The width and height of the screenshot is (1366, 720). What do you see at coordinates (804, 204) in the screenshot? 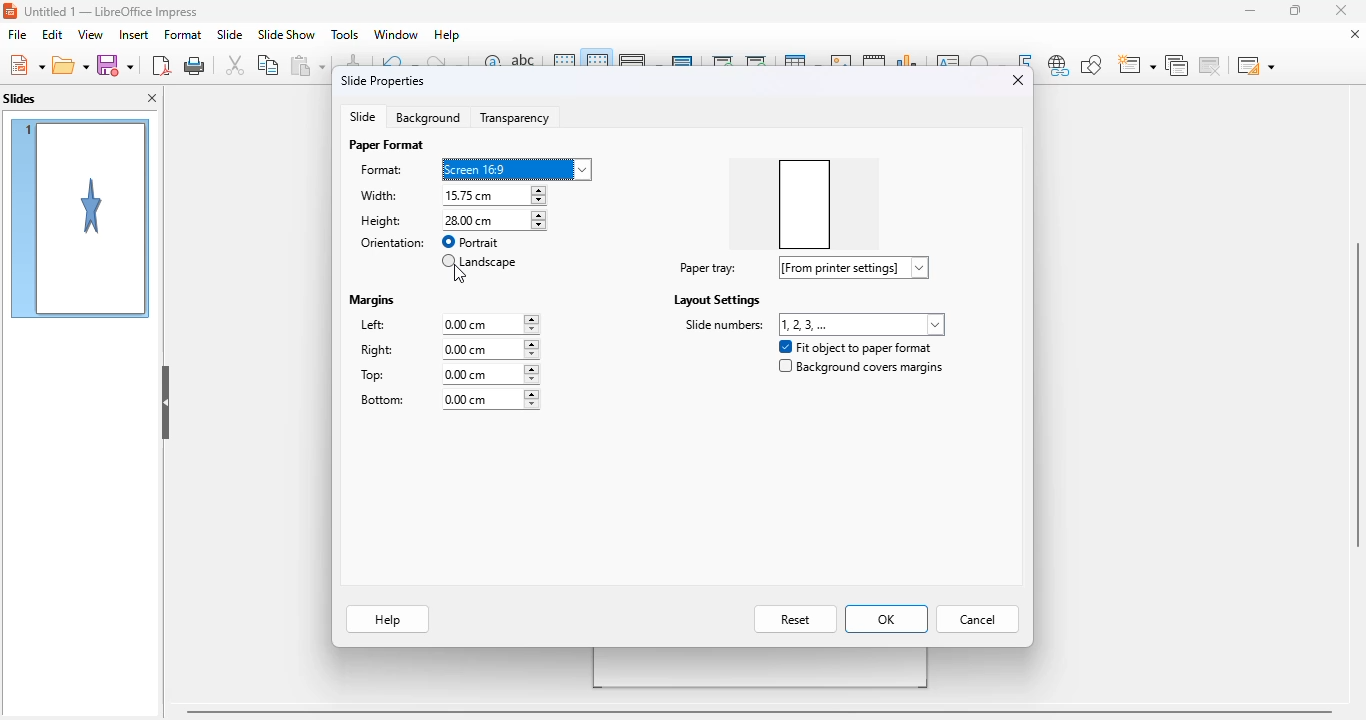
I see `preview box` at bounding box center [804, 204].